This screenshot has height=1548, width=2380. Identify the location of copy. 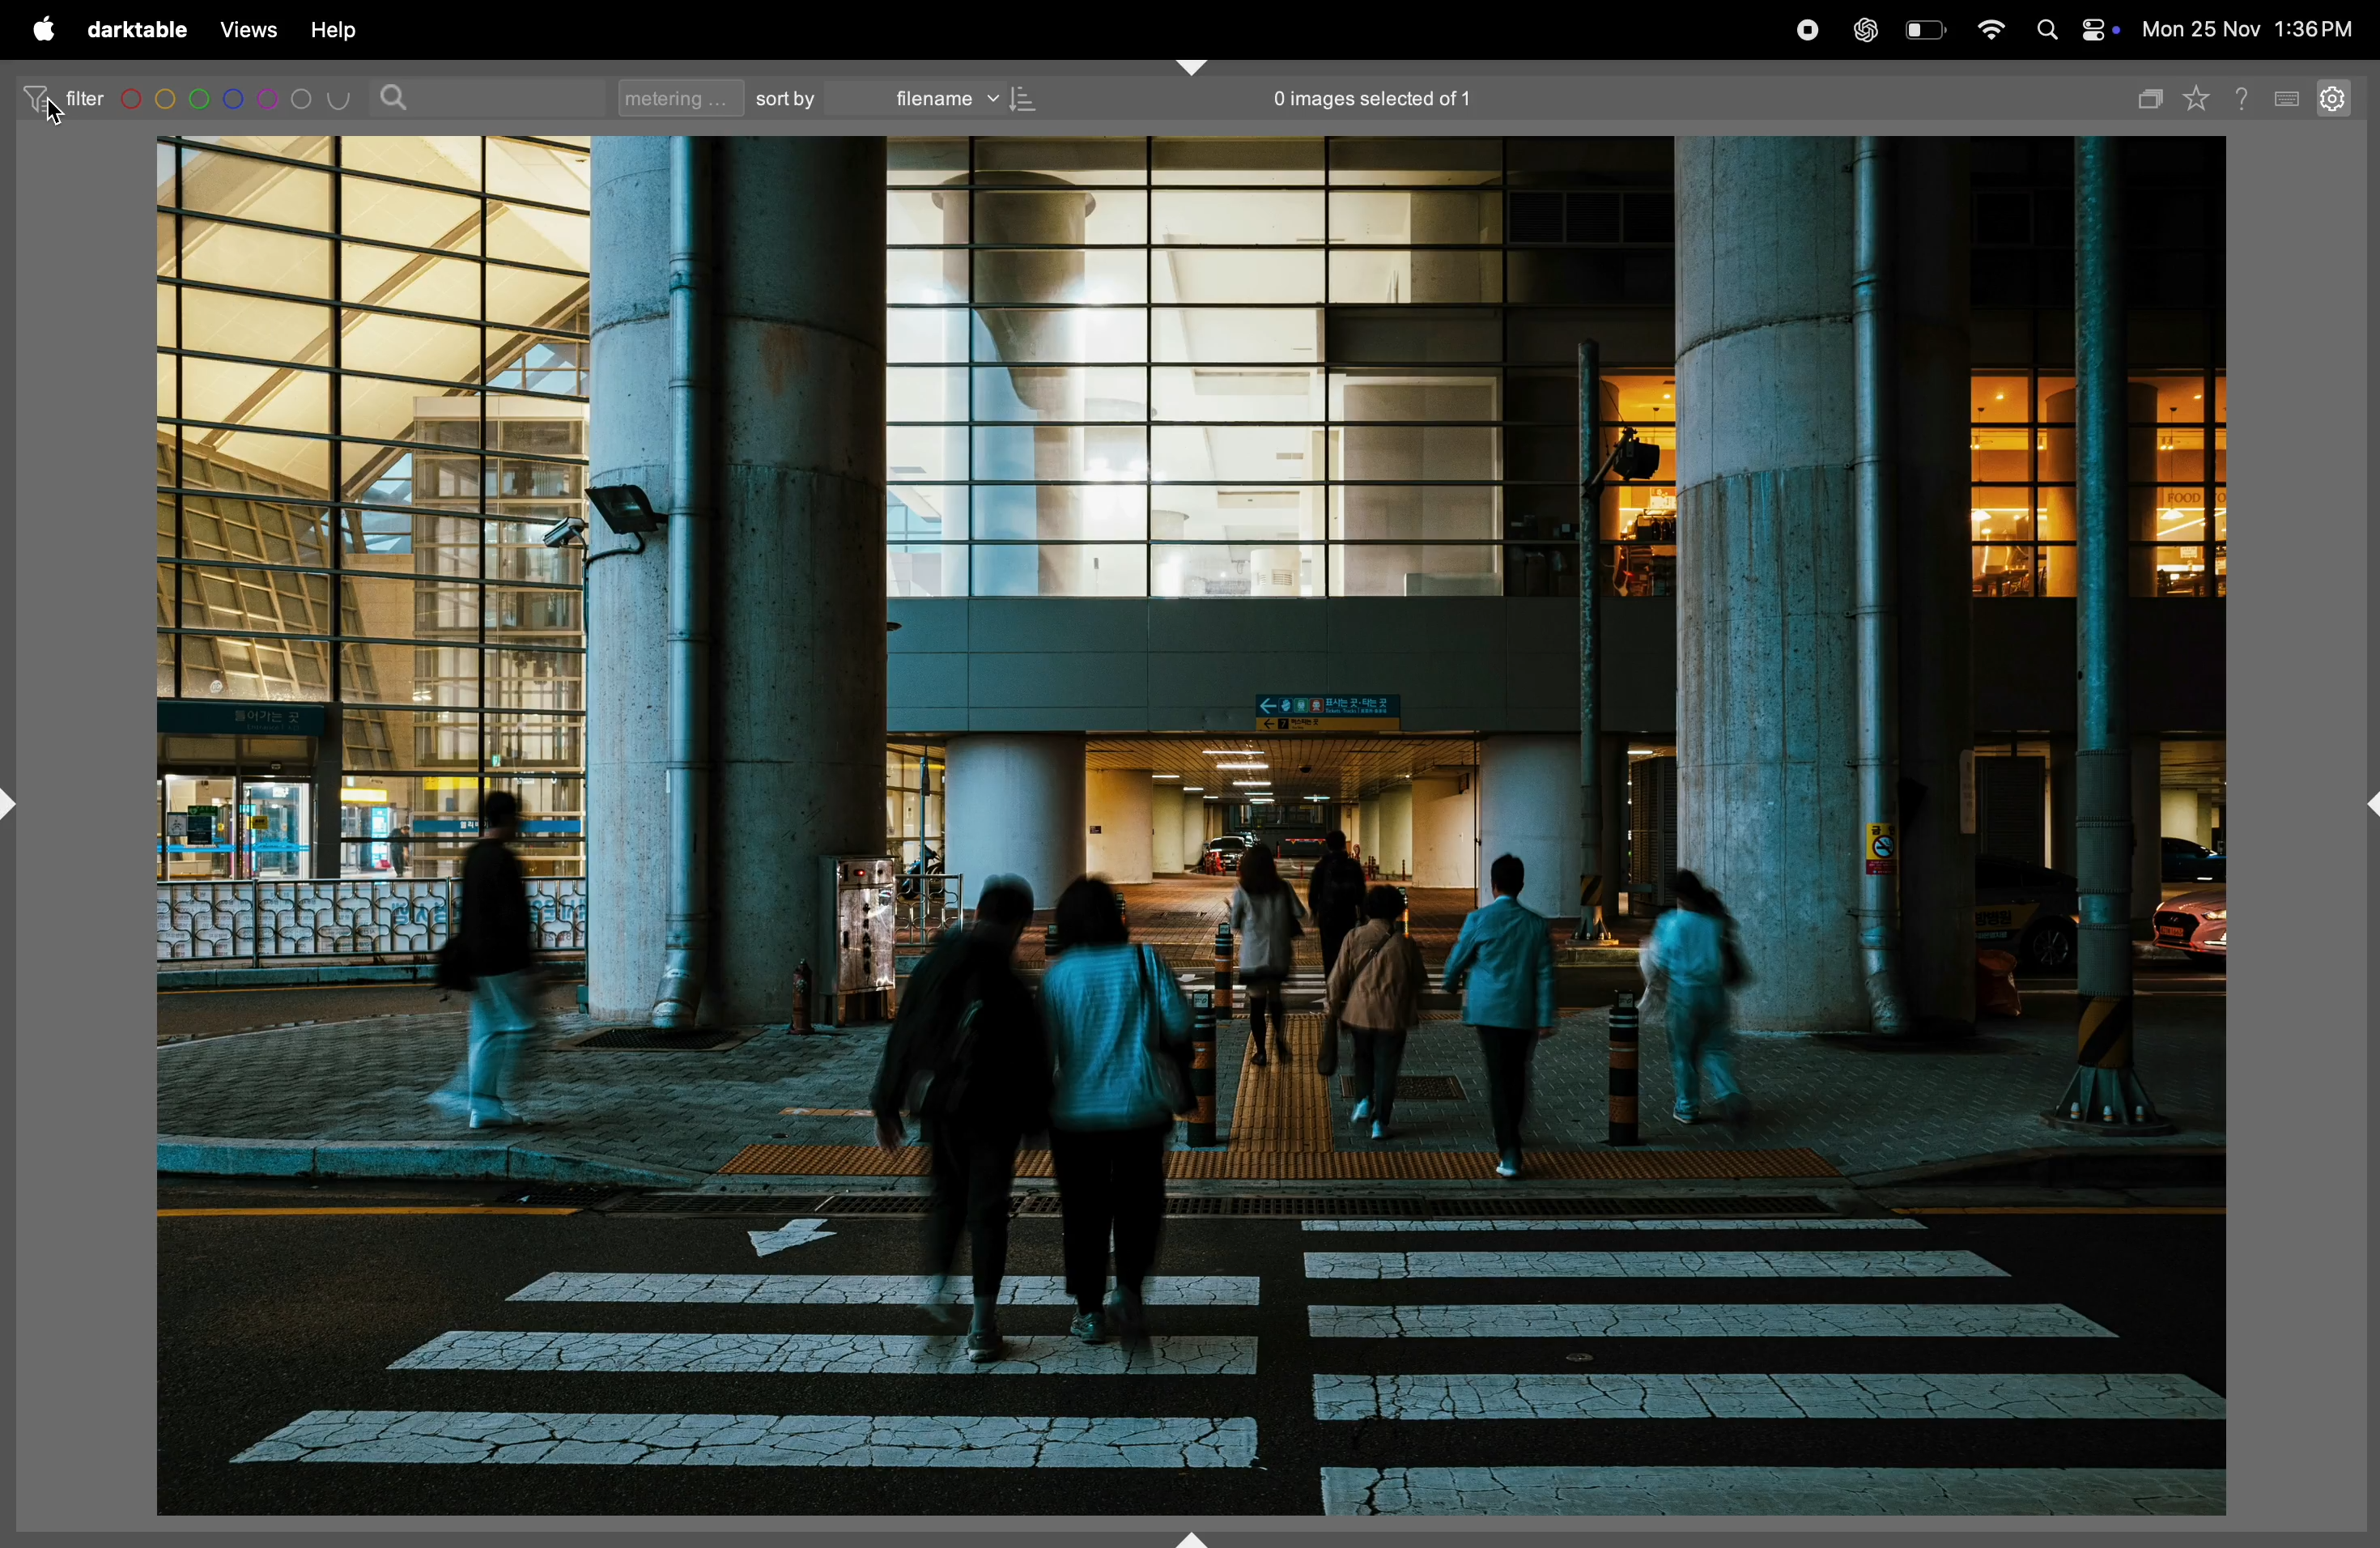
(2151, 96).